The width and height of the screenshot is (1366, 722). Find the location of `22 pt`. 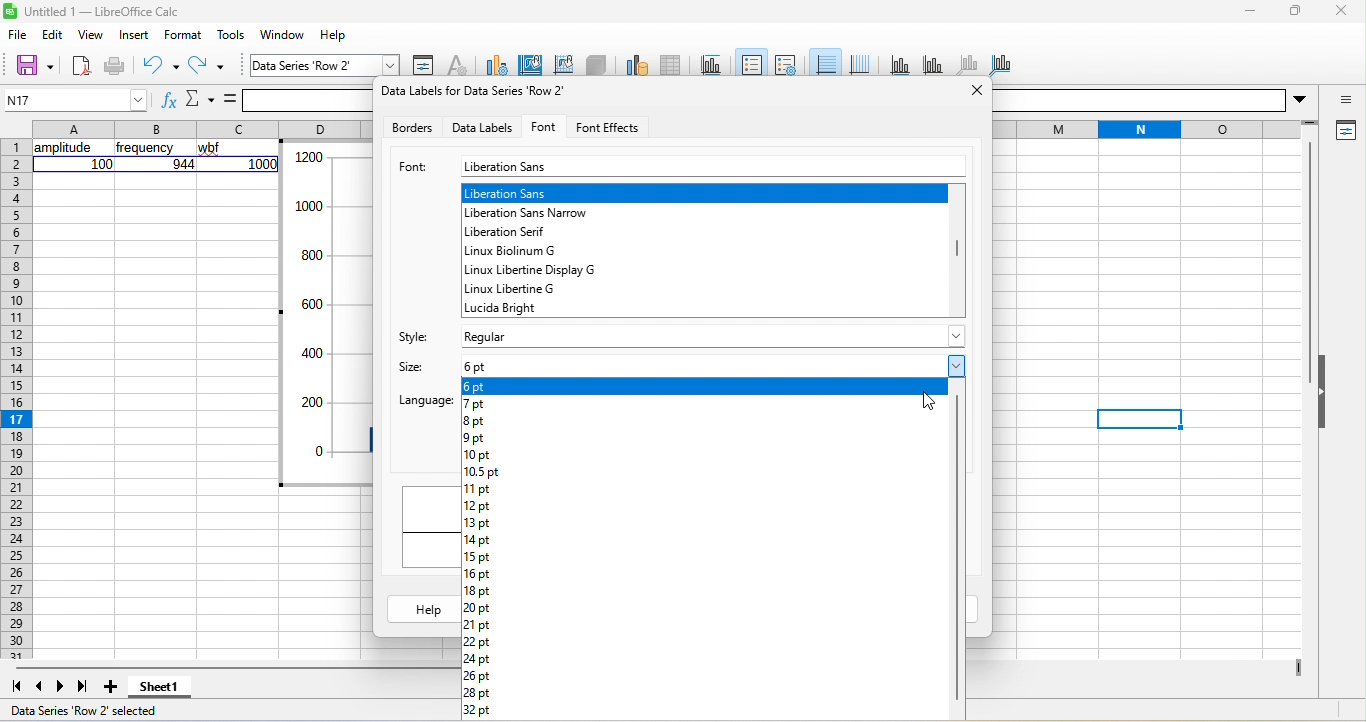

22 pt is located at coordinates (484, 643).